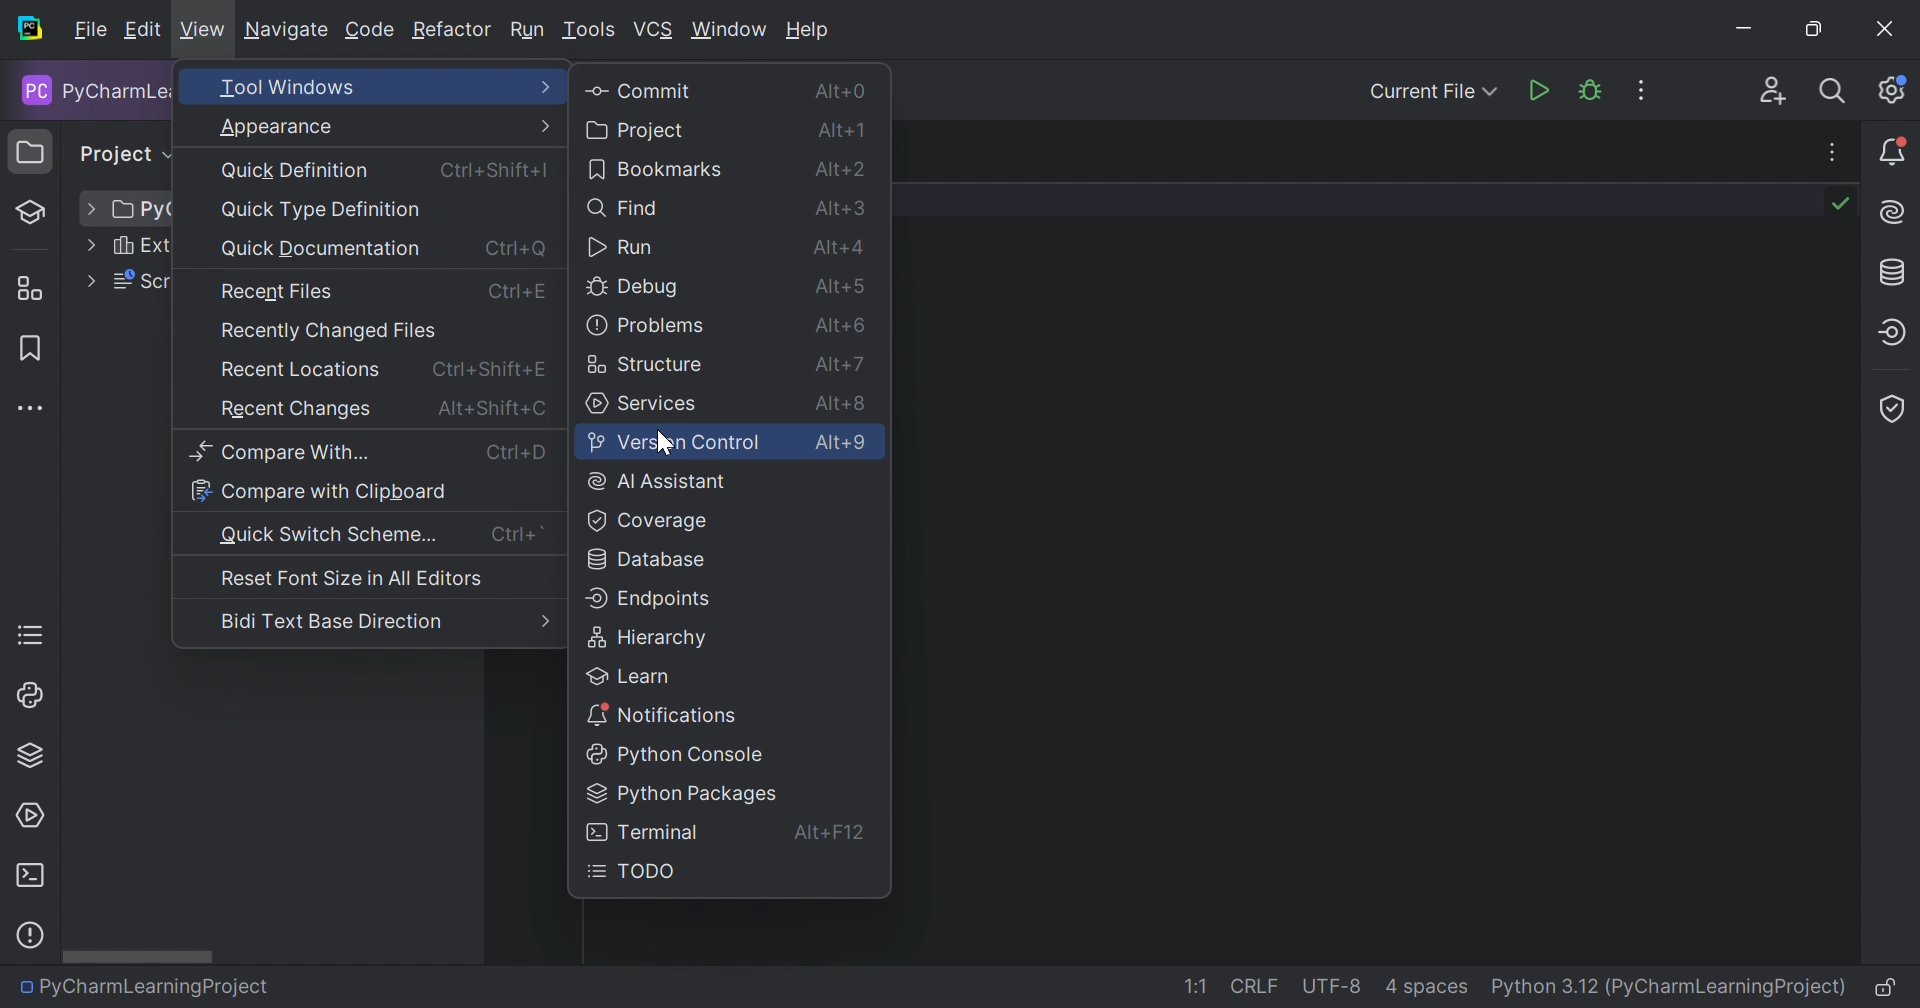 The image size is (1920, 1008). I want to click on Version Control, so click(673, 442).